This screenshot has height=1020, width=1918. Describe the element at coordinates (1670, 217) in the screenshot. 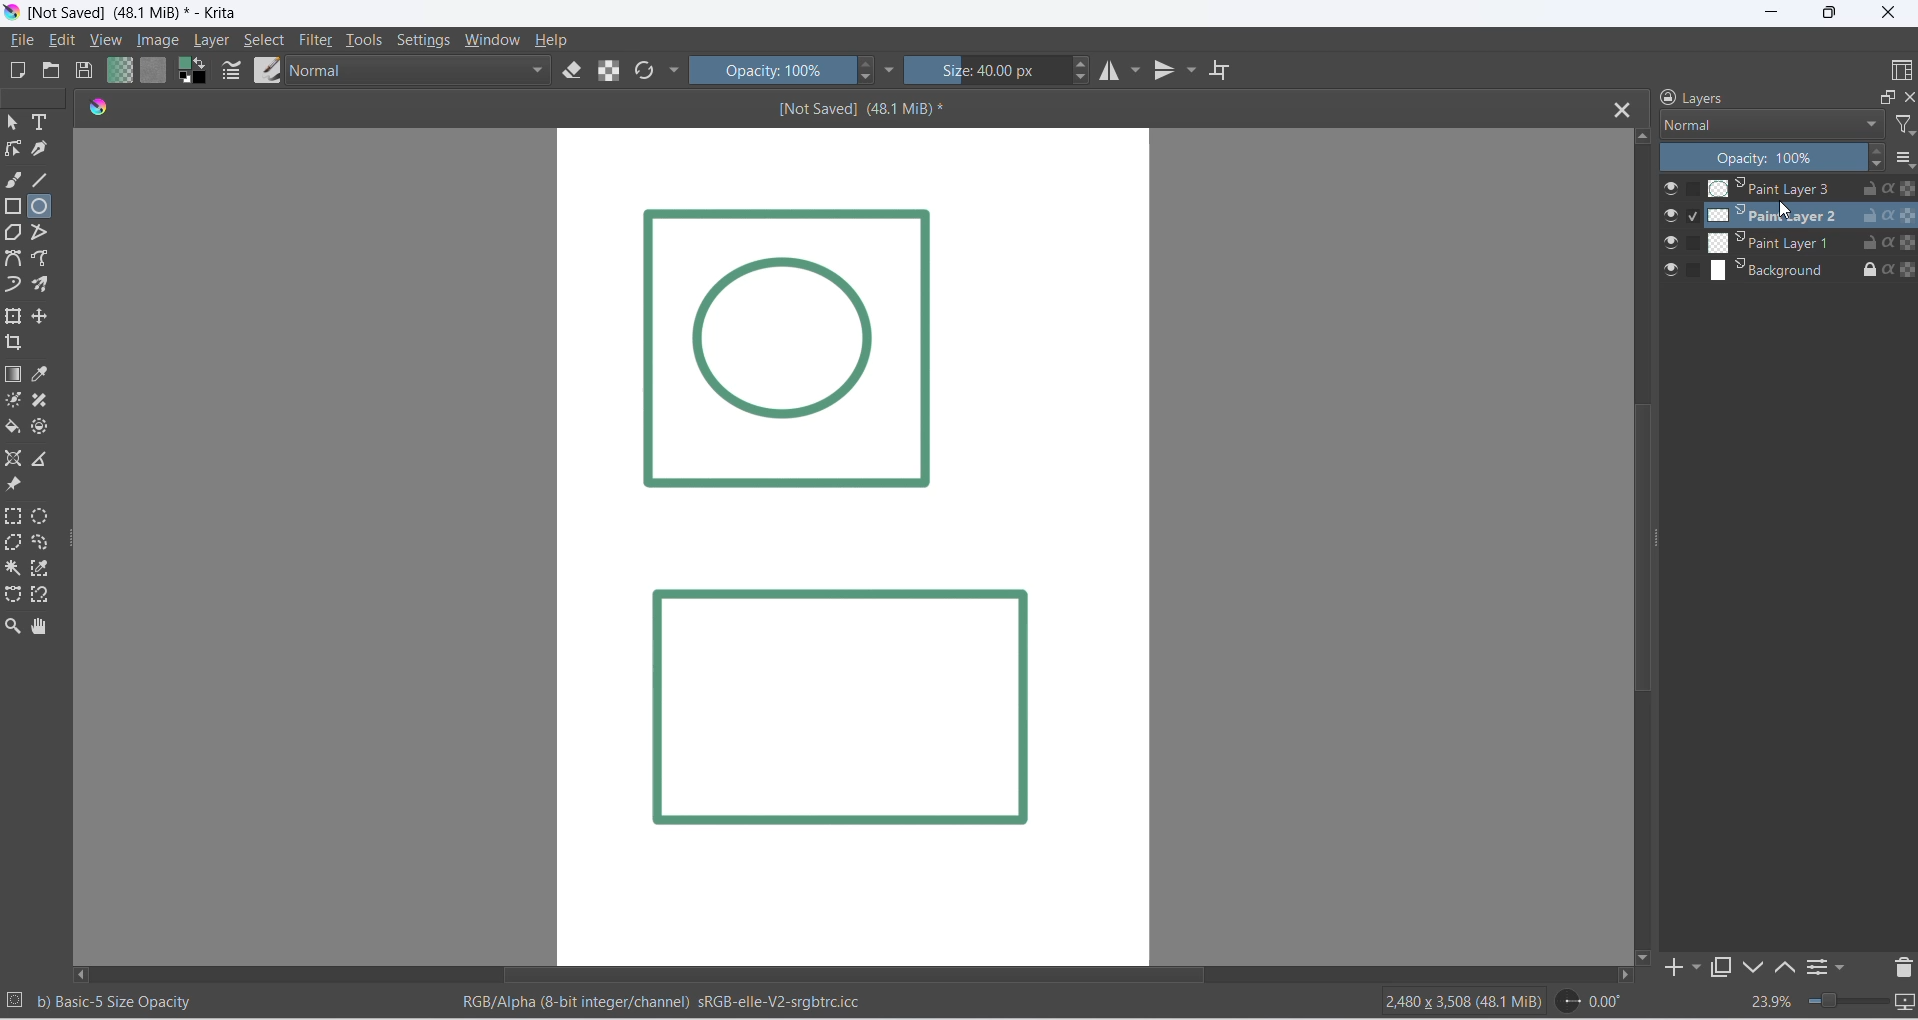

I see `visibilty` at that location.